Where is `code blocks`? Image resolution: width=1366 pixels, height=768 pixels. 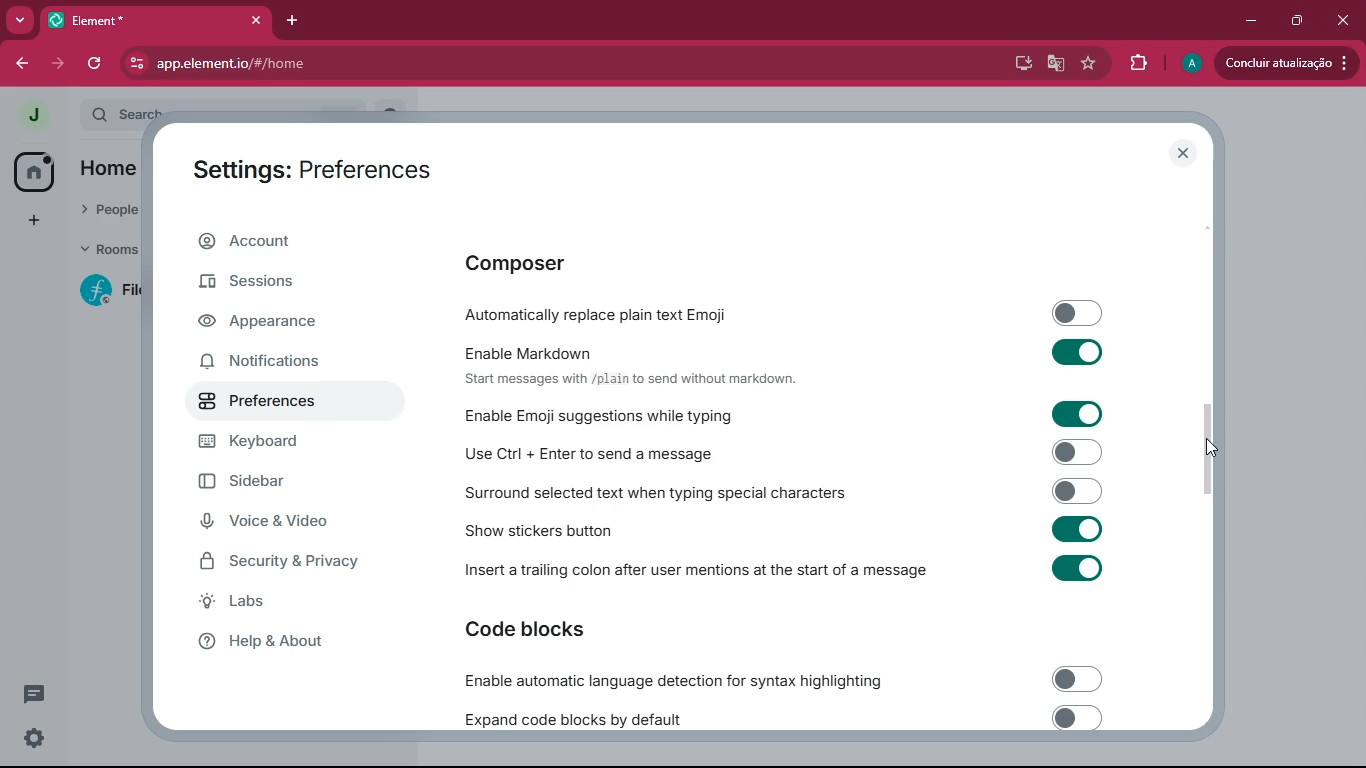 code blocks is located at coordinates (559, 633).